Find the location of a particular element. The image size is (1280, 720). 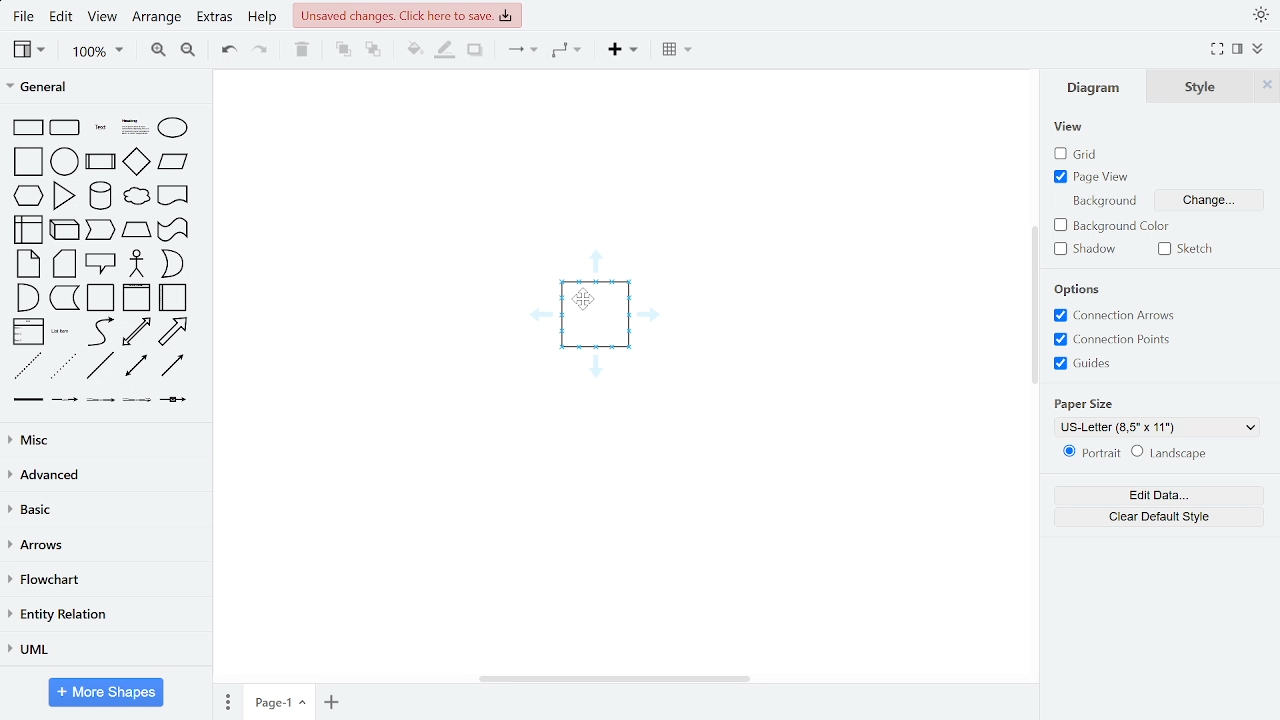

ladscape is located at coordinates (1174, 454).